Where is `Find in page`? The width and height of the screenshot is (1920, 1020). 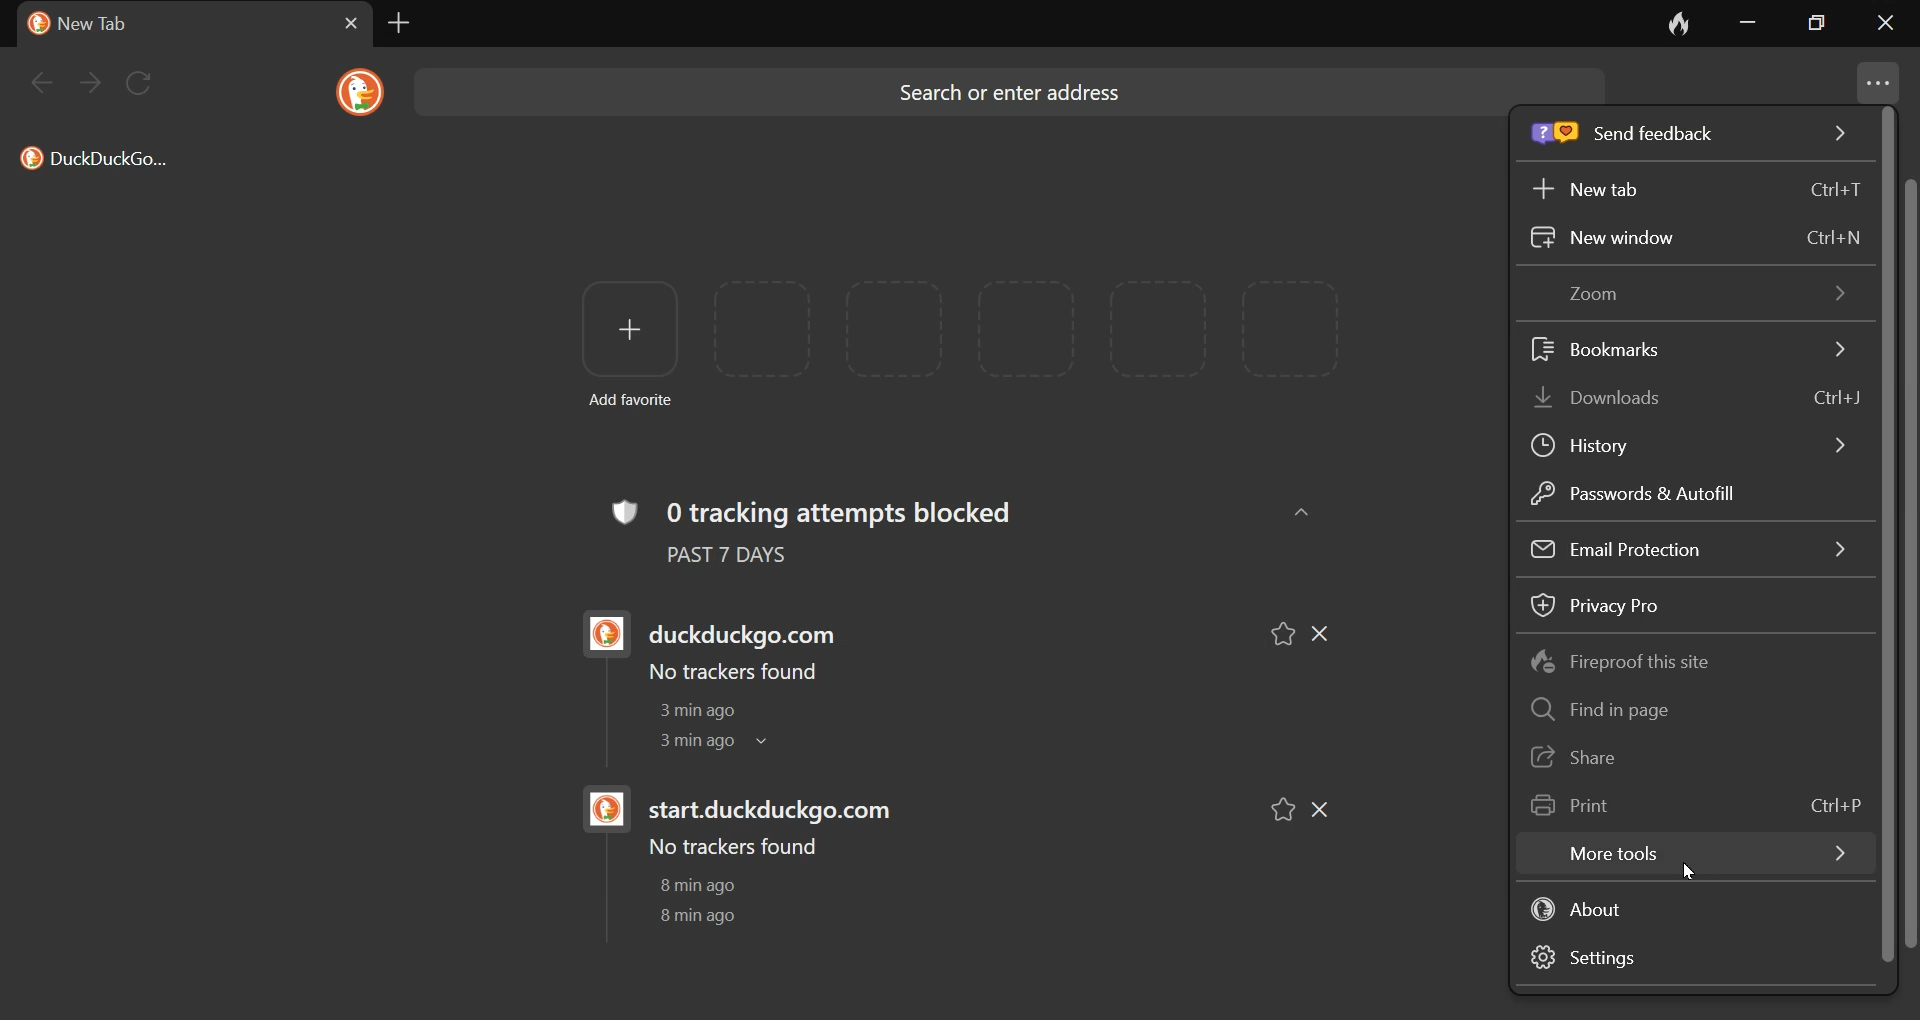
Find in page is located at coordinates (1600, 710).